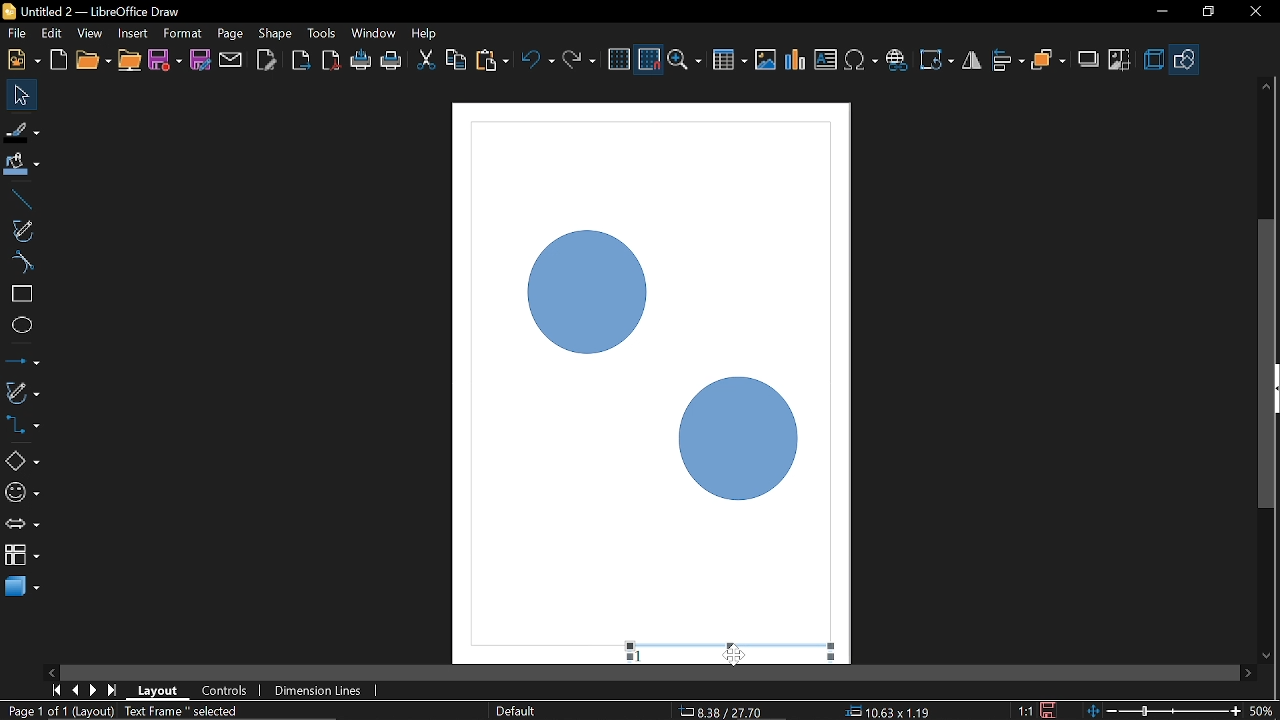  Describe the element at coordinates (1266, 86) in the screenshot. I see `Move up` at that location.